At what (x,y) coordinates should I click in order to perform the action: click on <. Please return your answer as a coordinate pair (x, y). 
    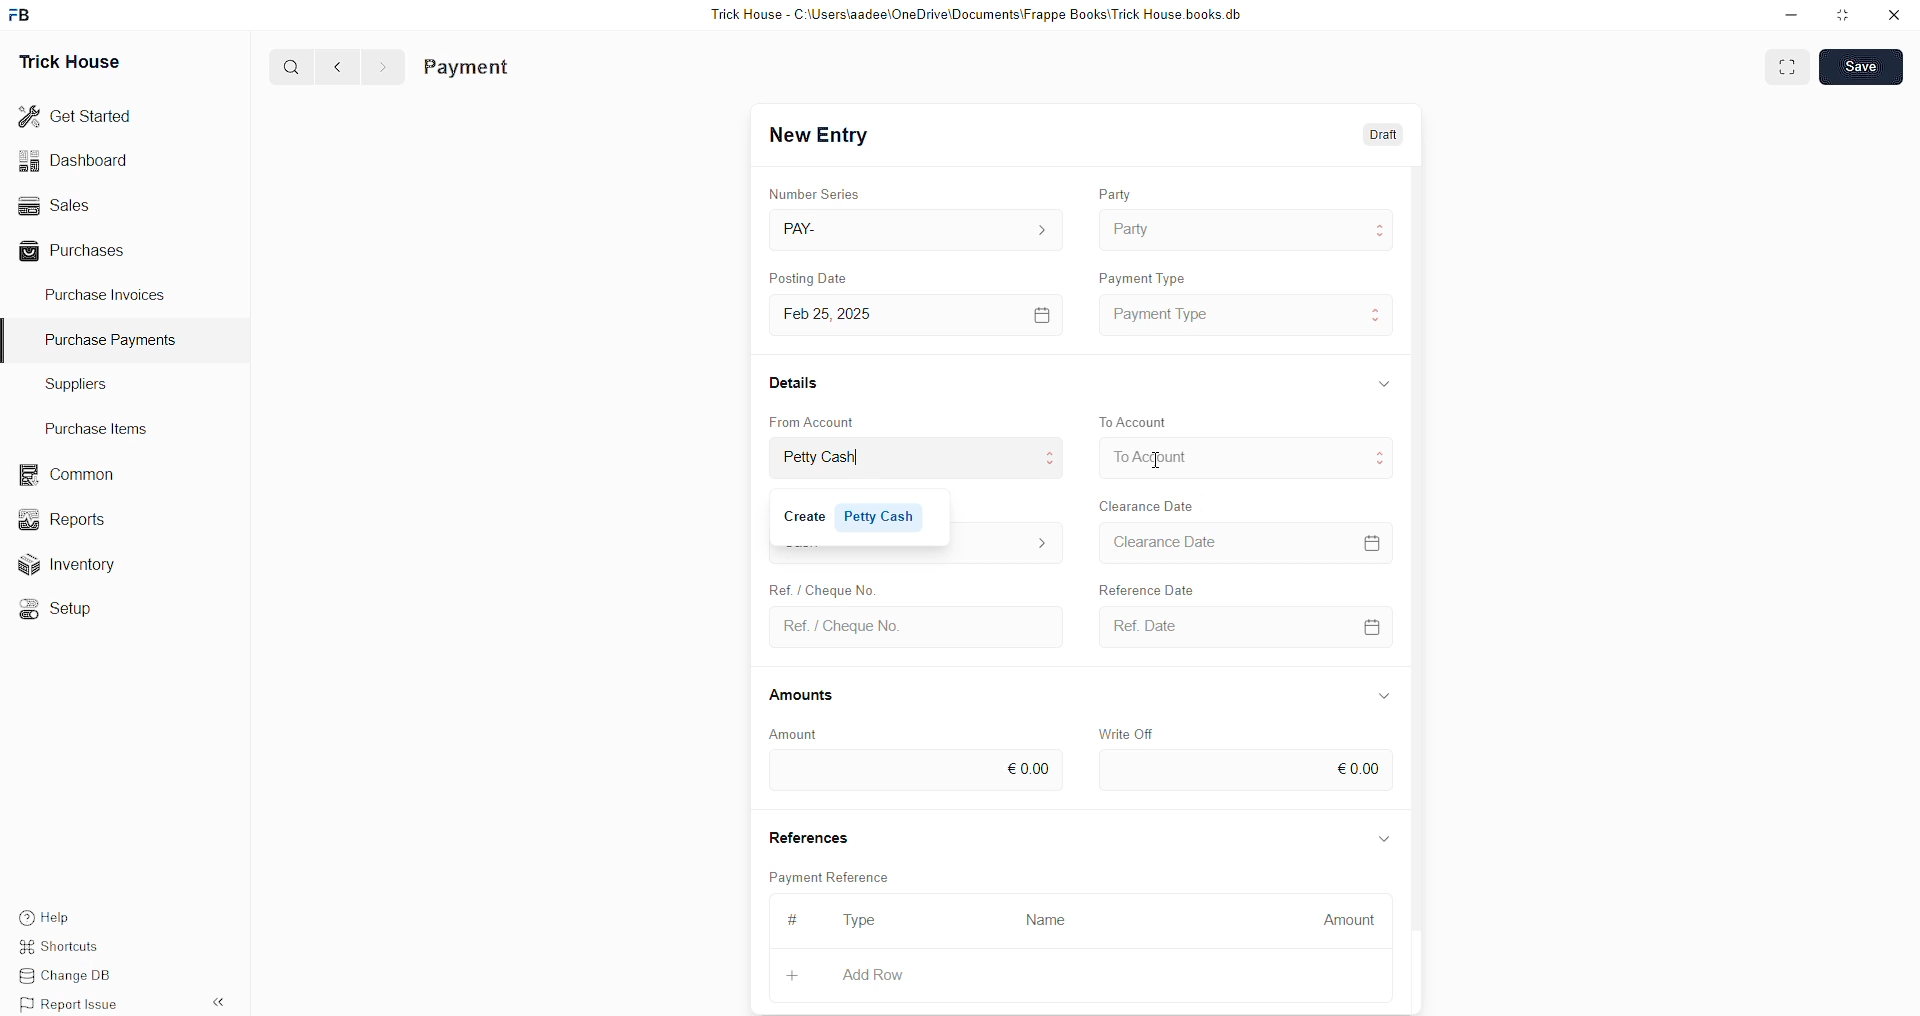
    Looking at the image, I should click on (333, 66).